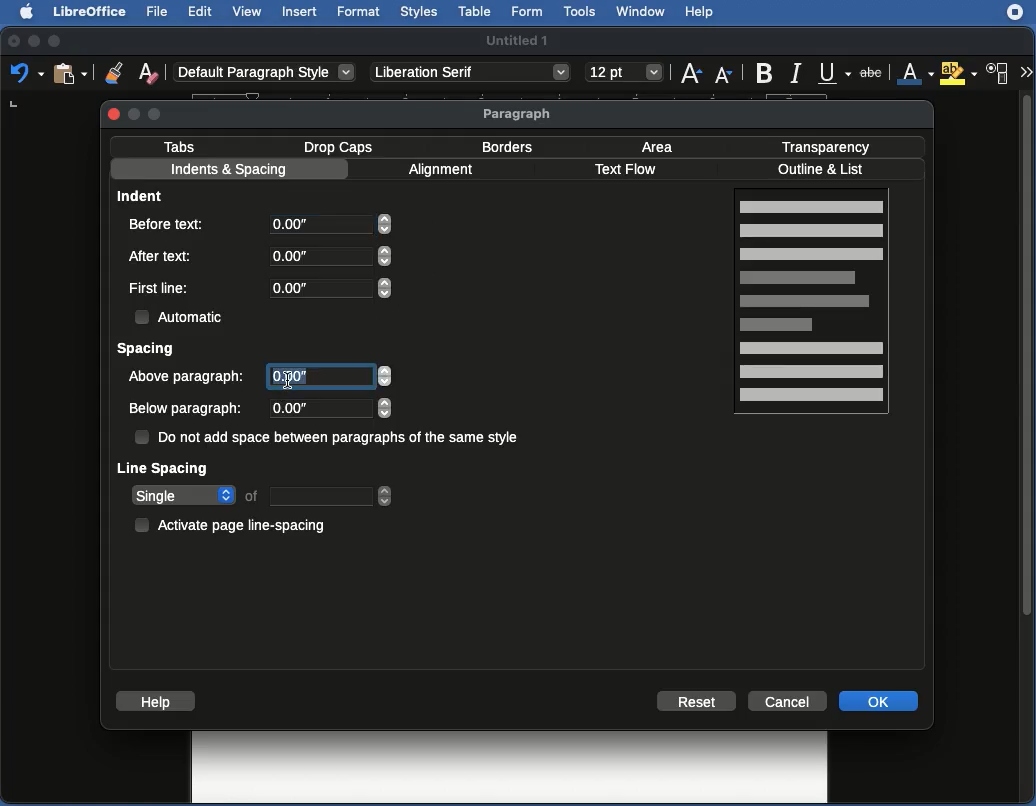 The height and width of the screenshot is (806, 1036). I want to click on 0.00", so click(332, 228).